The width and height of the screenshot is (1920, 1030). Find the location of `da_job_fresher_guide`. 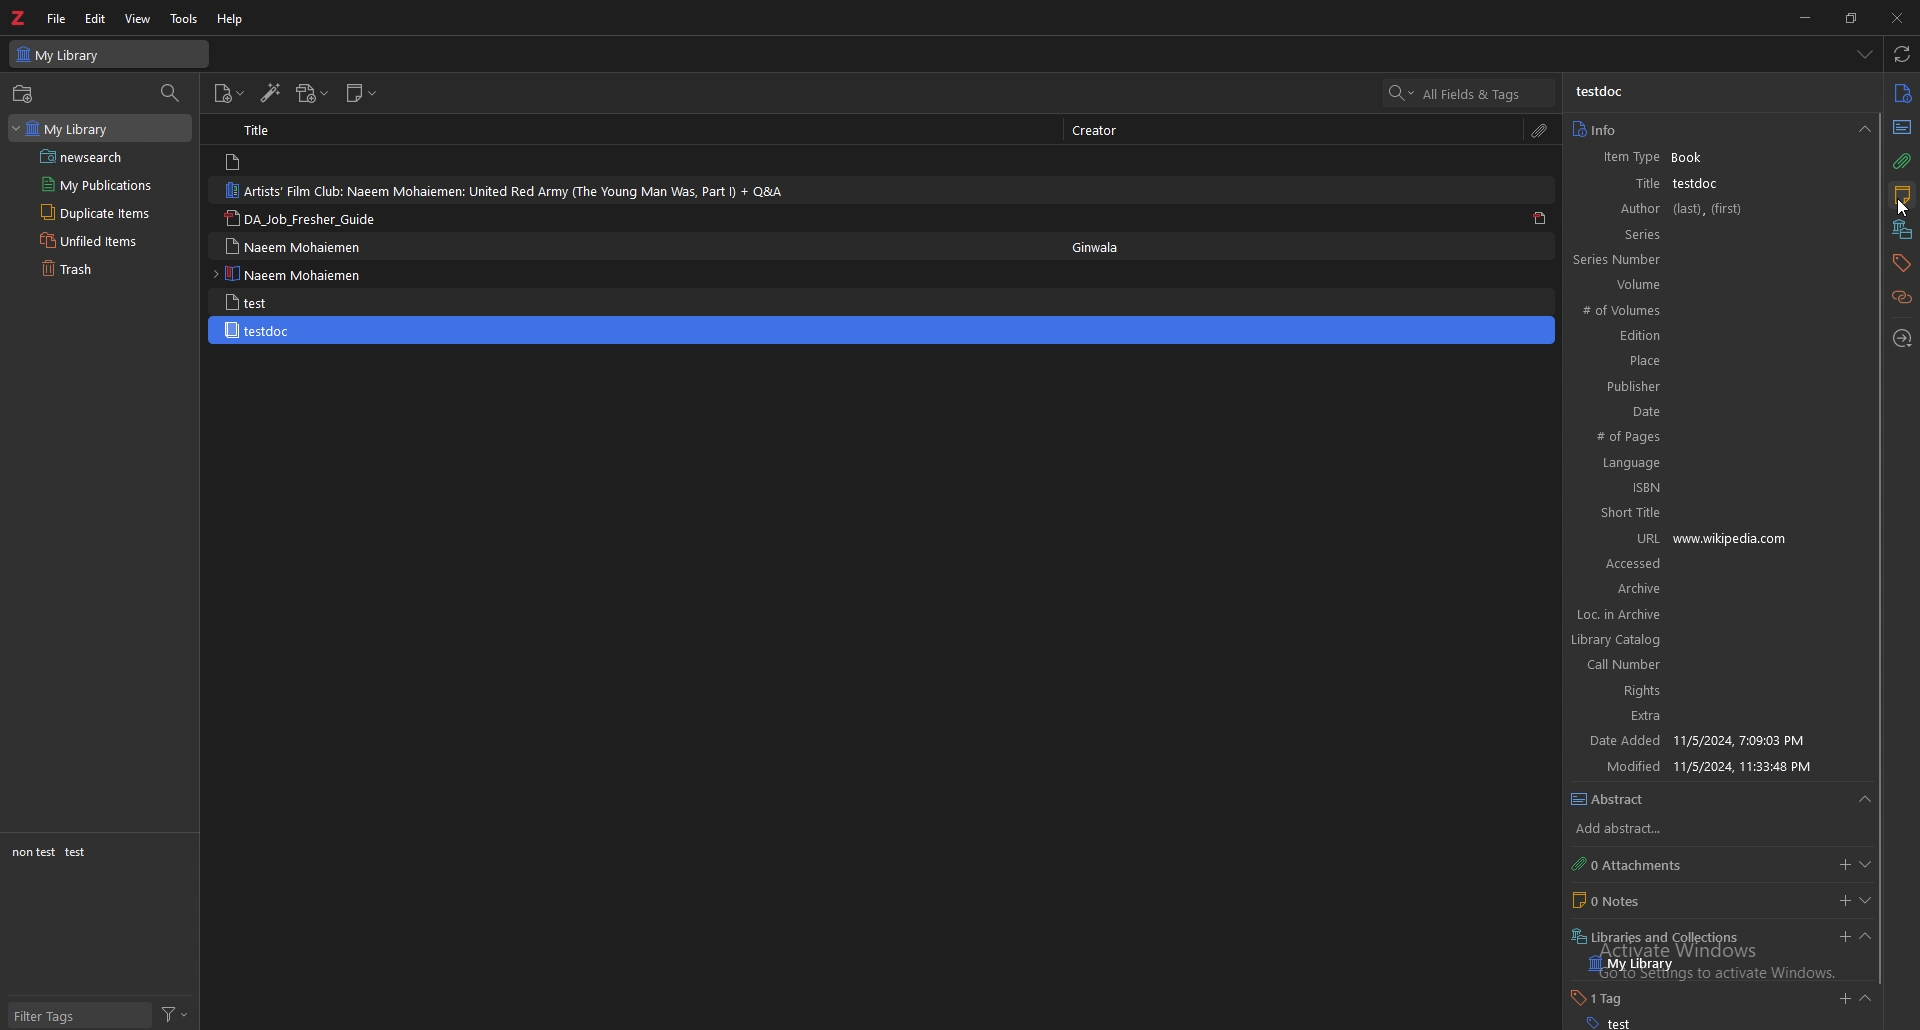

da_job_fresher_guide is located at coordinates (302, 218).